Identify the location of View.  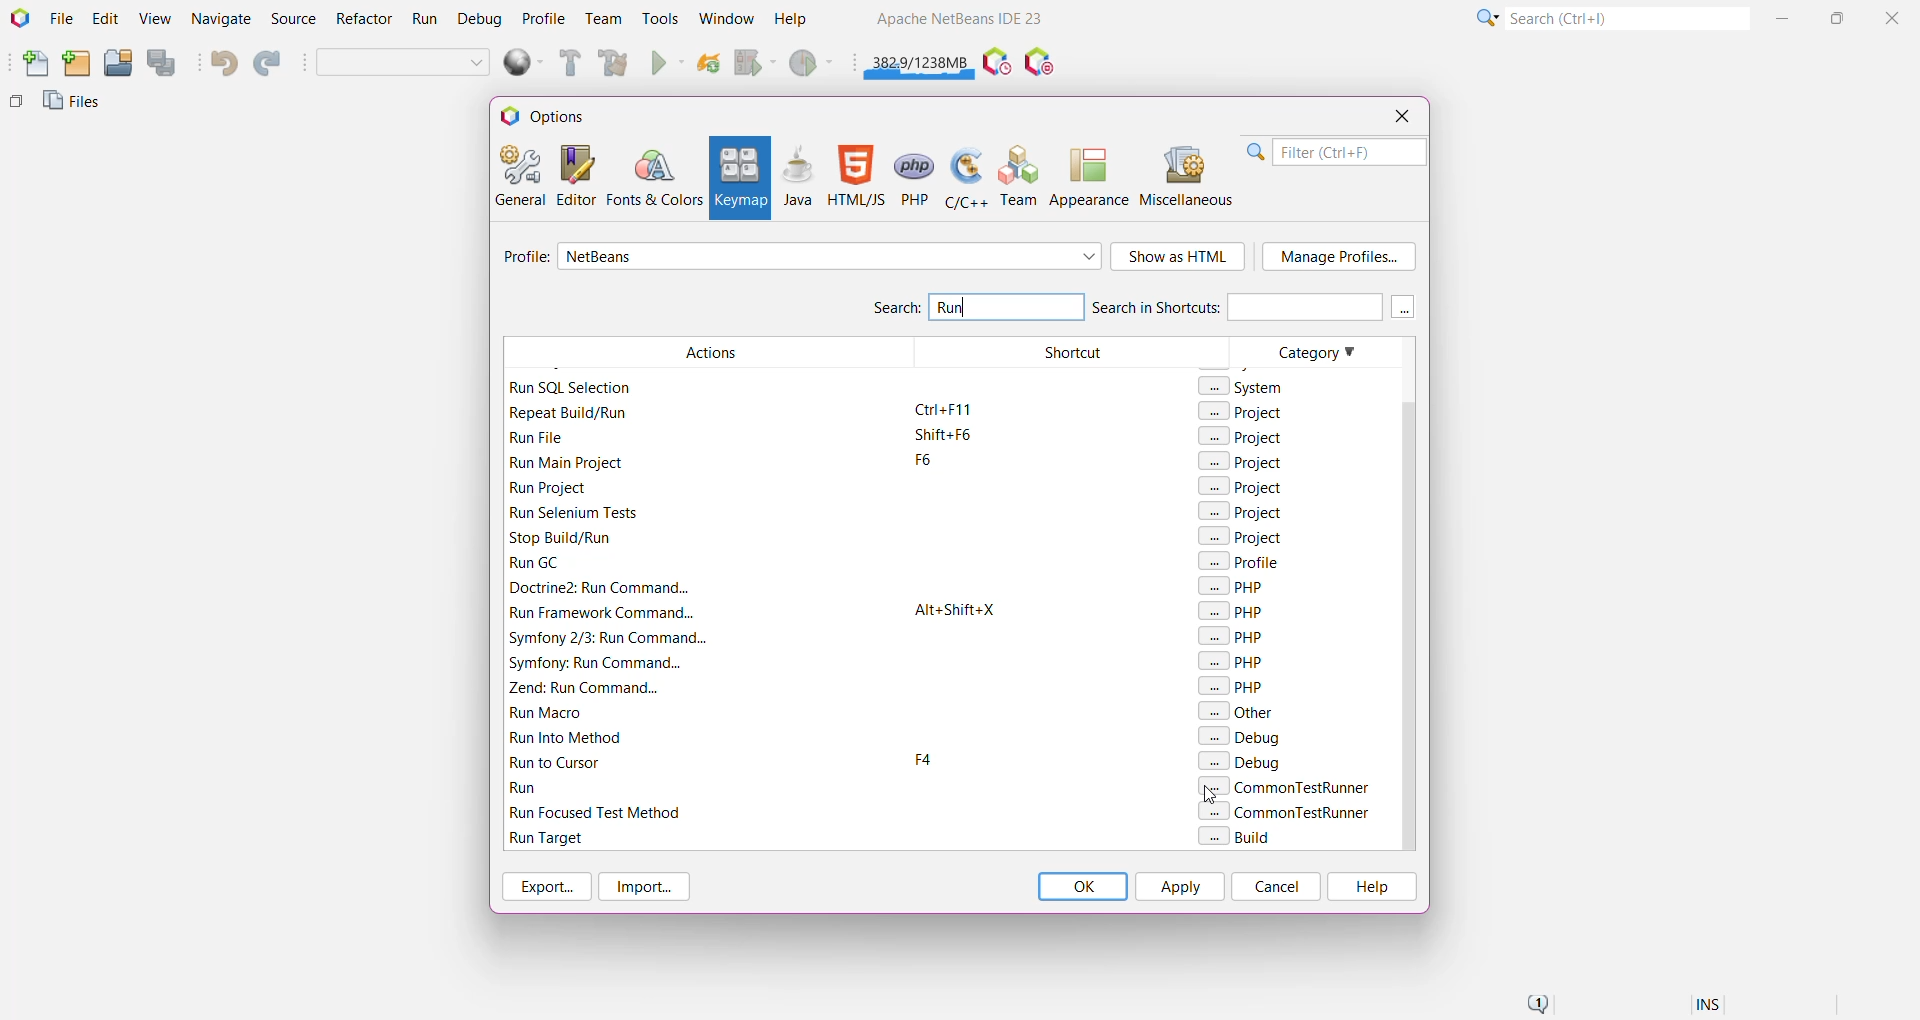
(154, 20).